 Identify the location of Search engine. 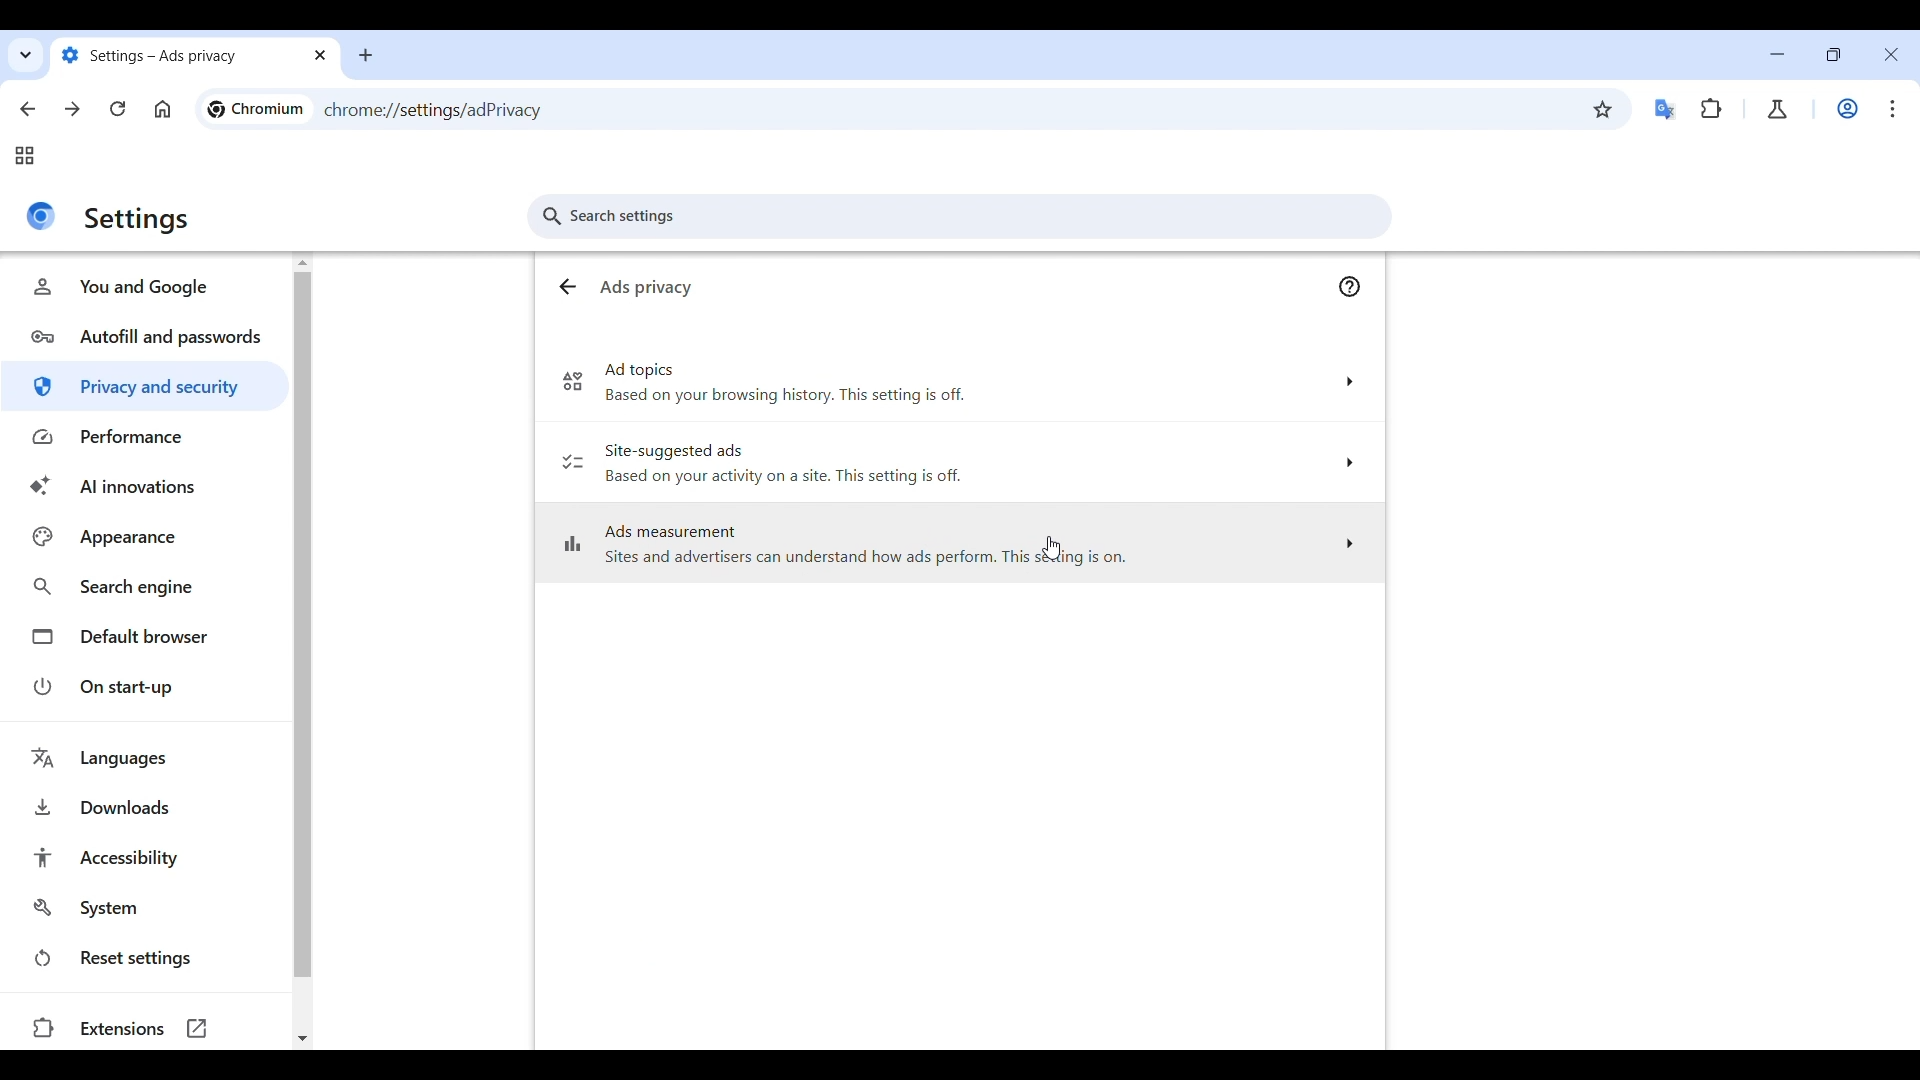
(144, 588).